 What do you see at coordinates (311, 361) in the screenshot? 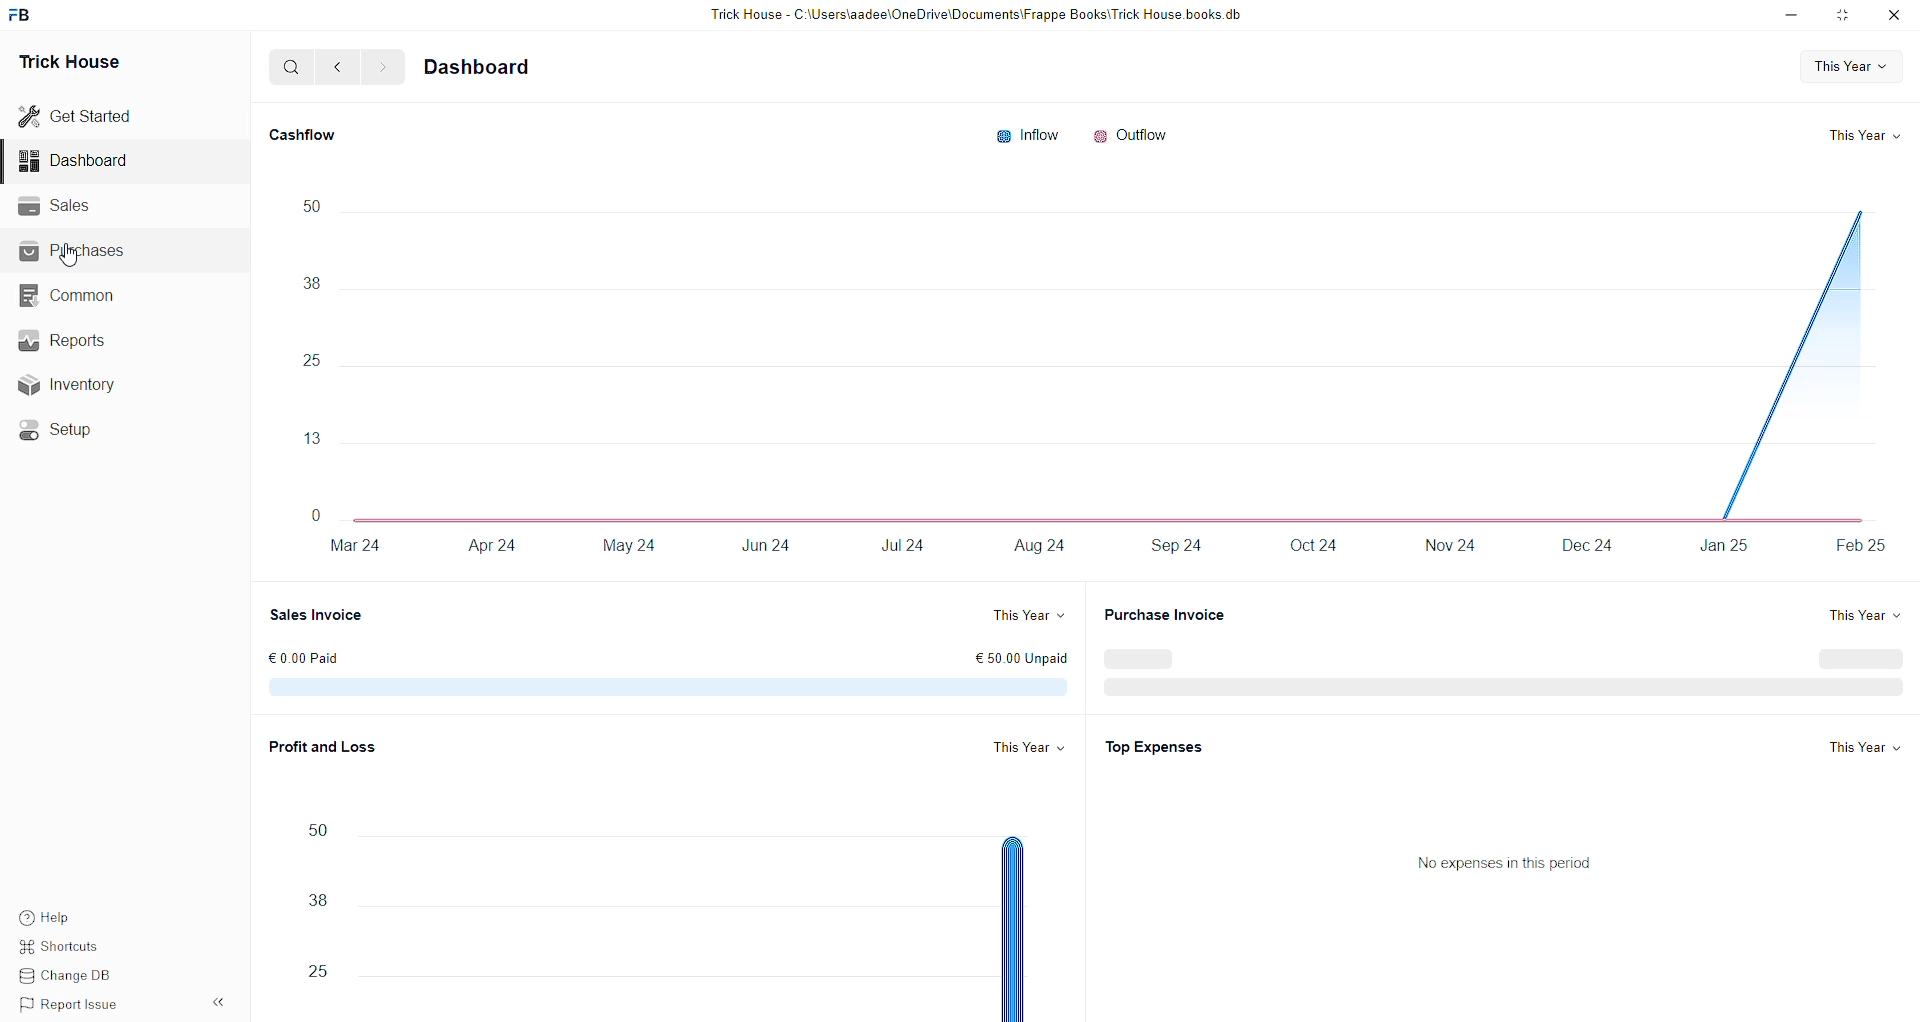
I see `25` at bounding box center [311, 361].